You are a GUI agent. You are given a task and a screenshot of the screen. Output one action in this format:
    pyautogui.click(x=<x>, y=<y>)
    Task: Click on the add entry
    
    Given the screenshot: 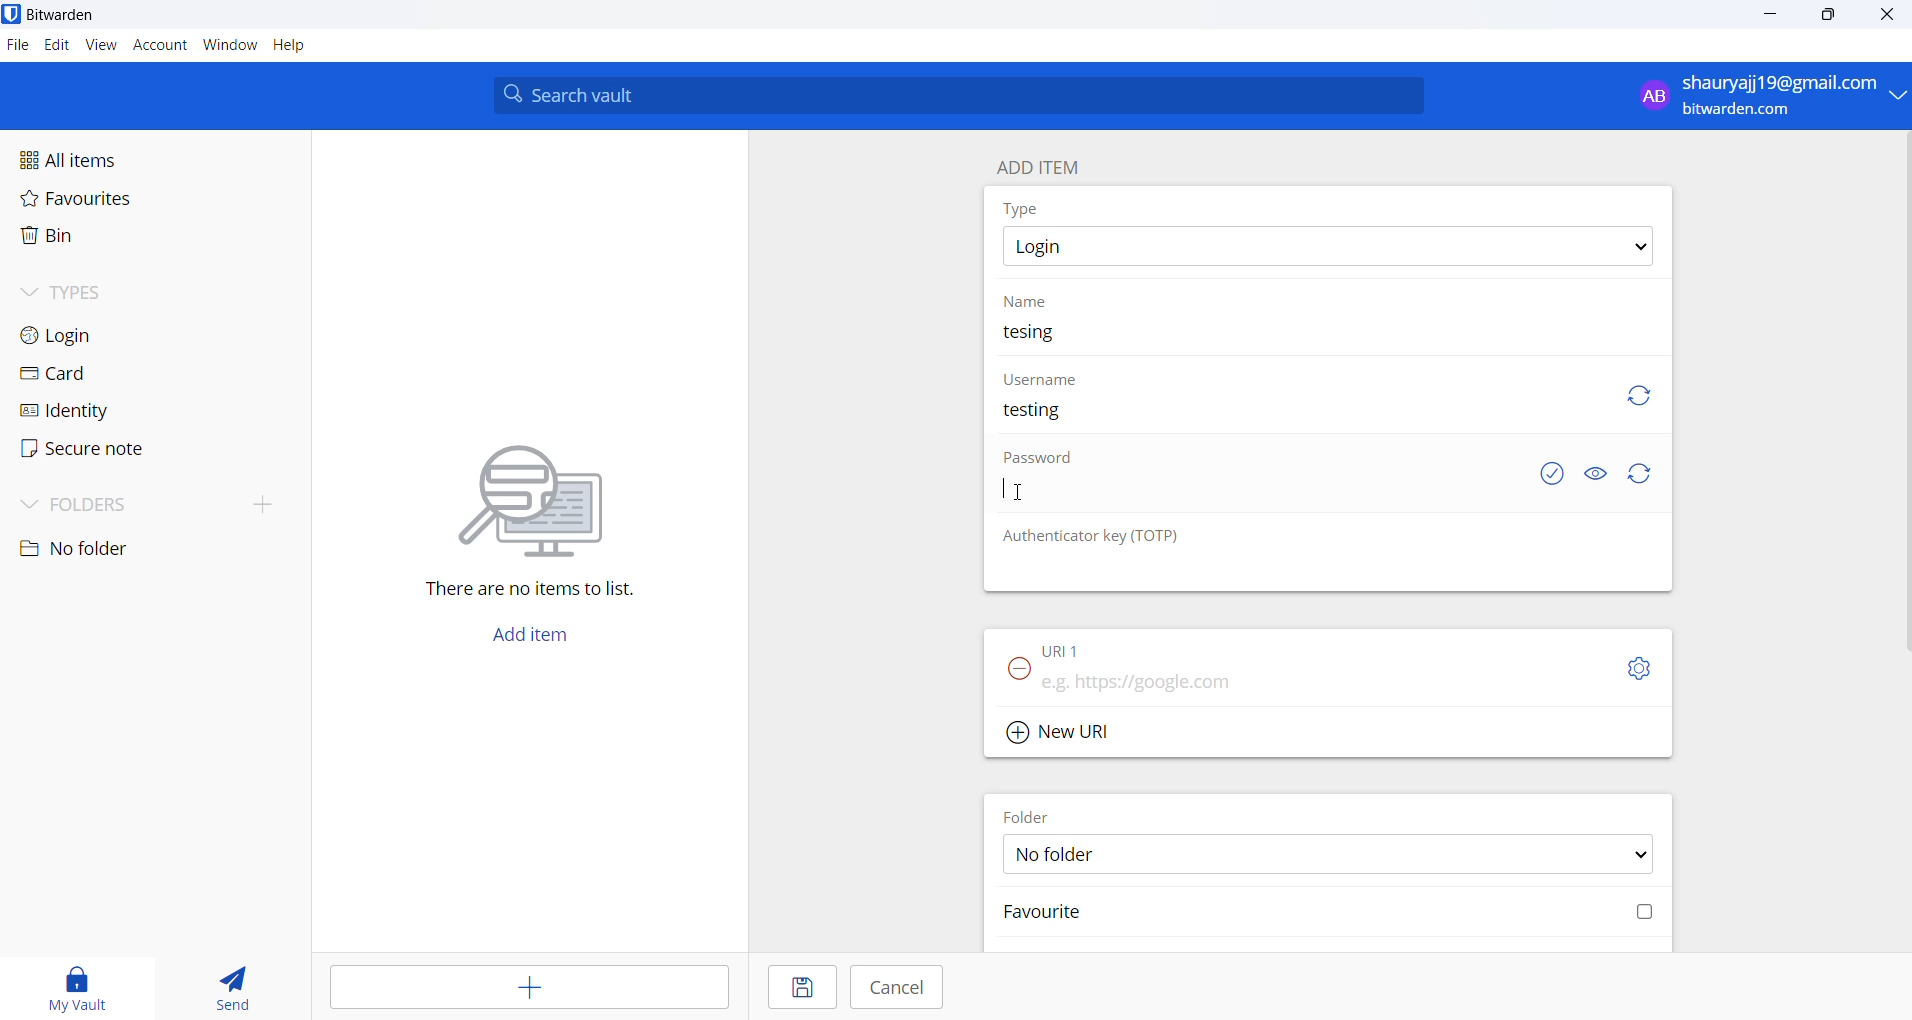 What is the action you would take?
    pyautogui.click(x=532, y=988)
    